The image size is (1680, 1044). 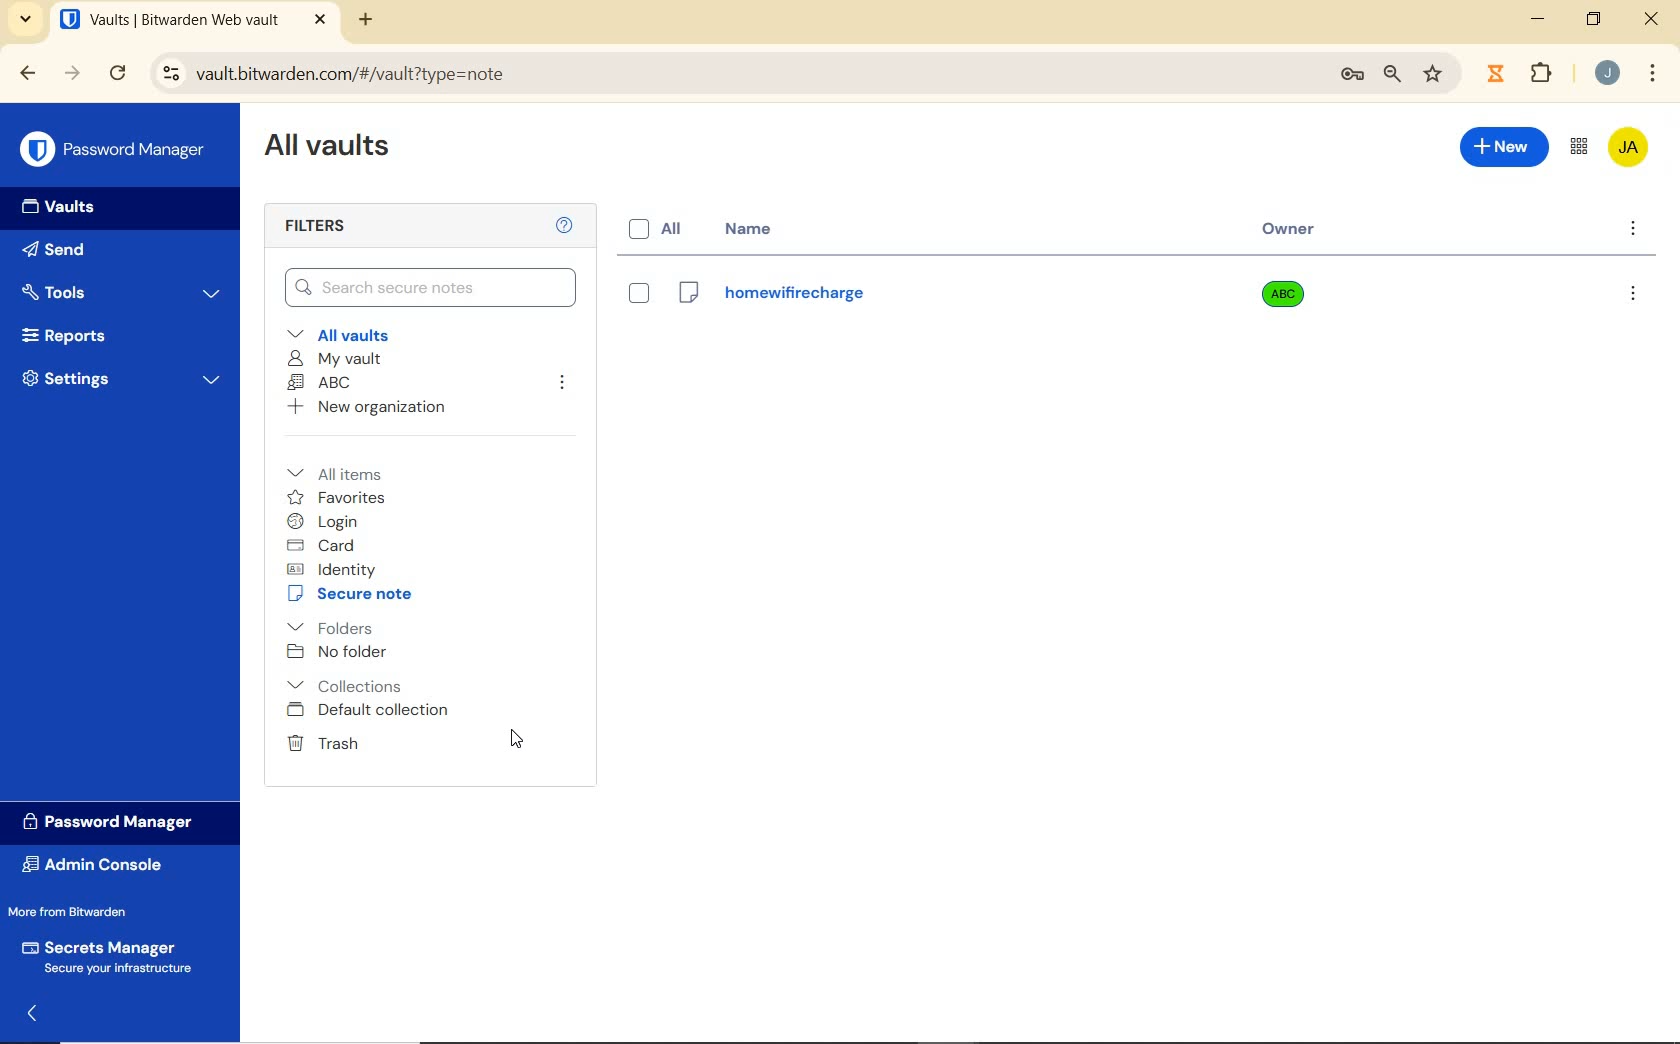 I want to click on forward, so click(x=72, y=73).